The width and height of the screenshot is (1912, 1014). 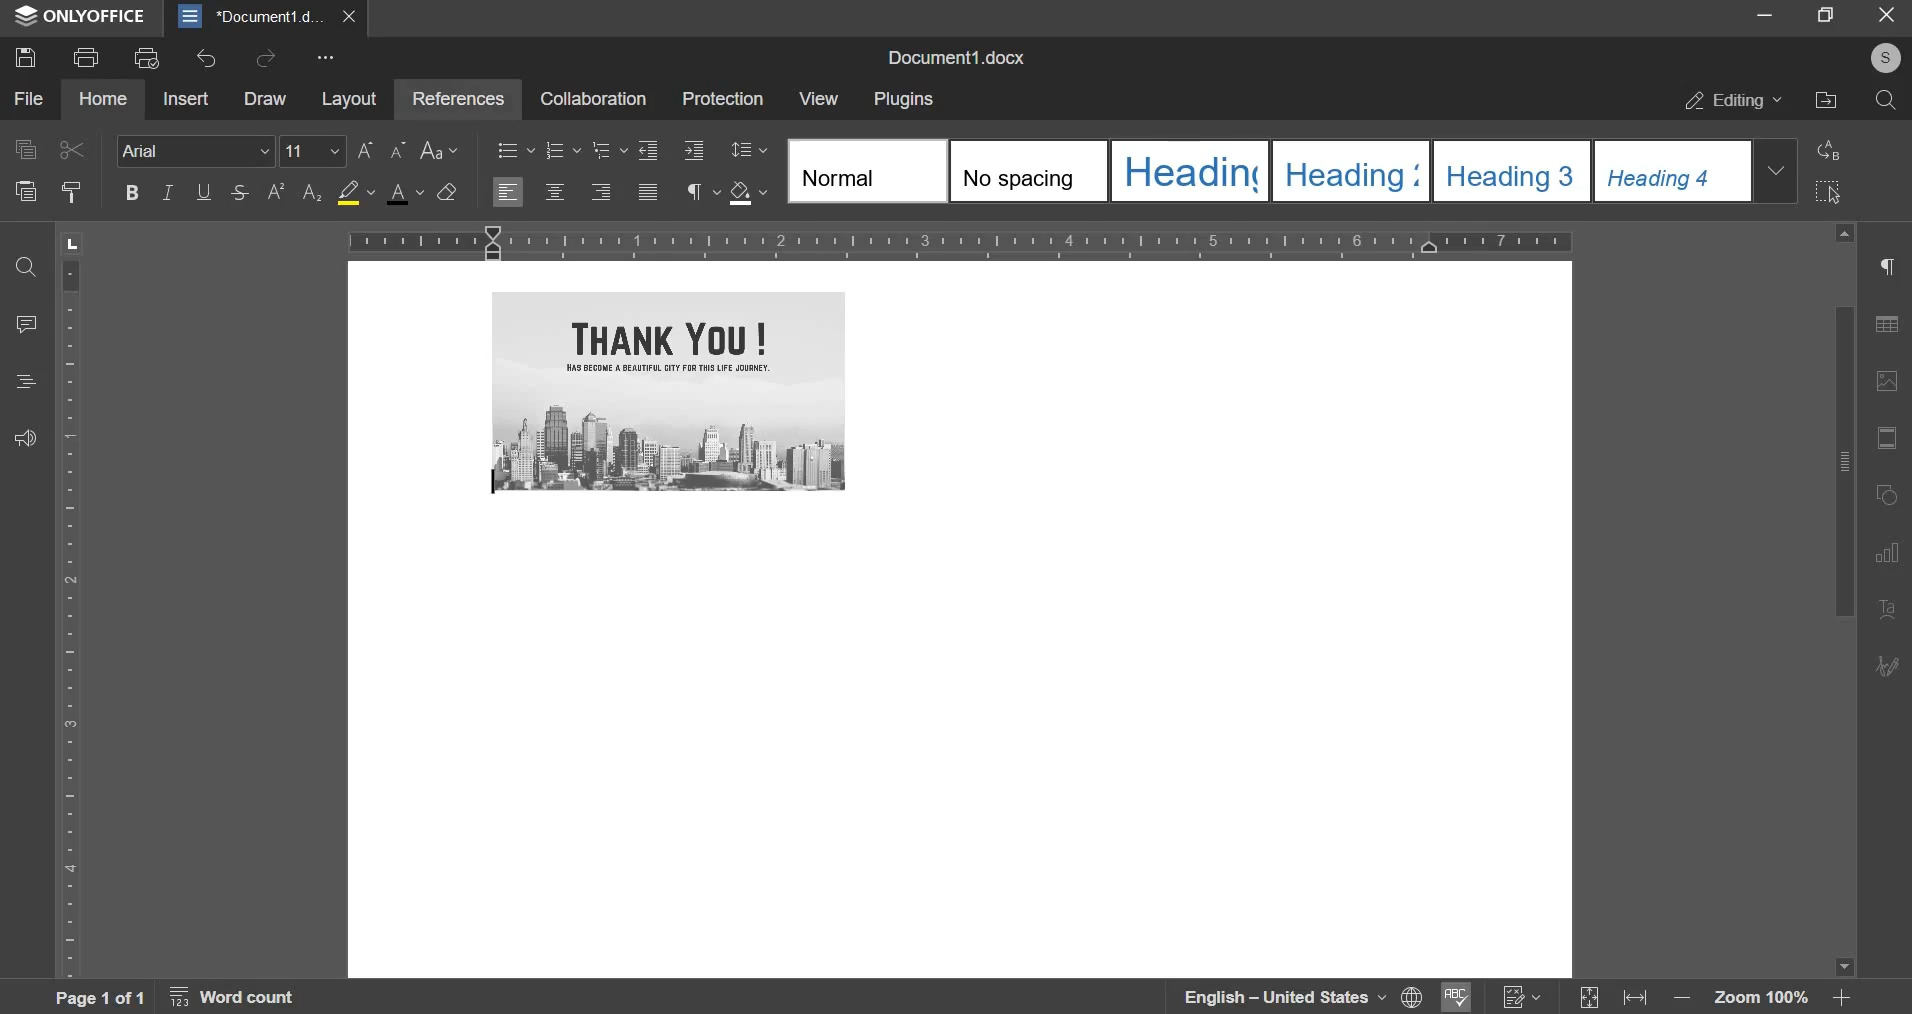 What do you see at coordinates (1843, 600) in the screenshot?
I see `vertical slider` at bounding box center [1843, 600].